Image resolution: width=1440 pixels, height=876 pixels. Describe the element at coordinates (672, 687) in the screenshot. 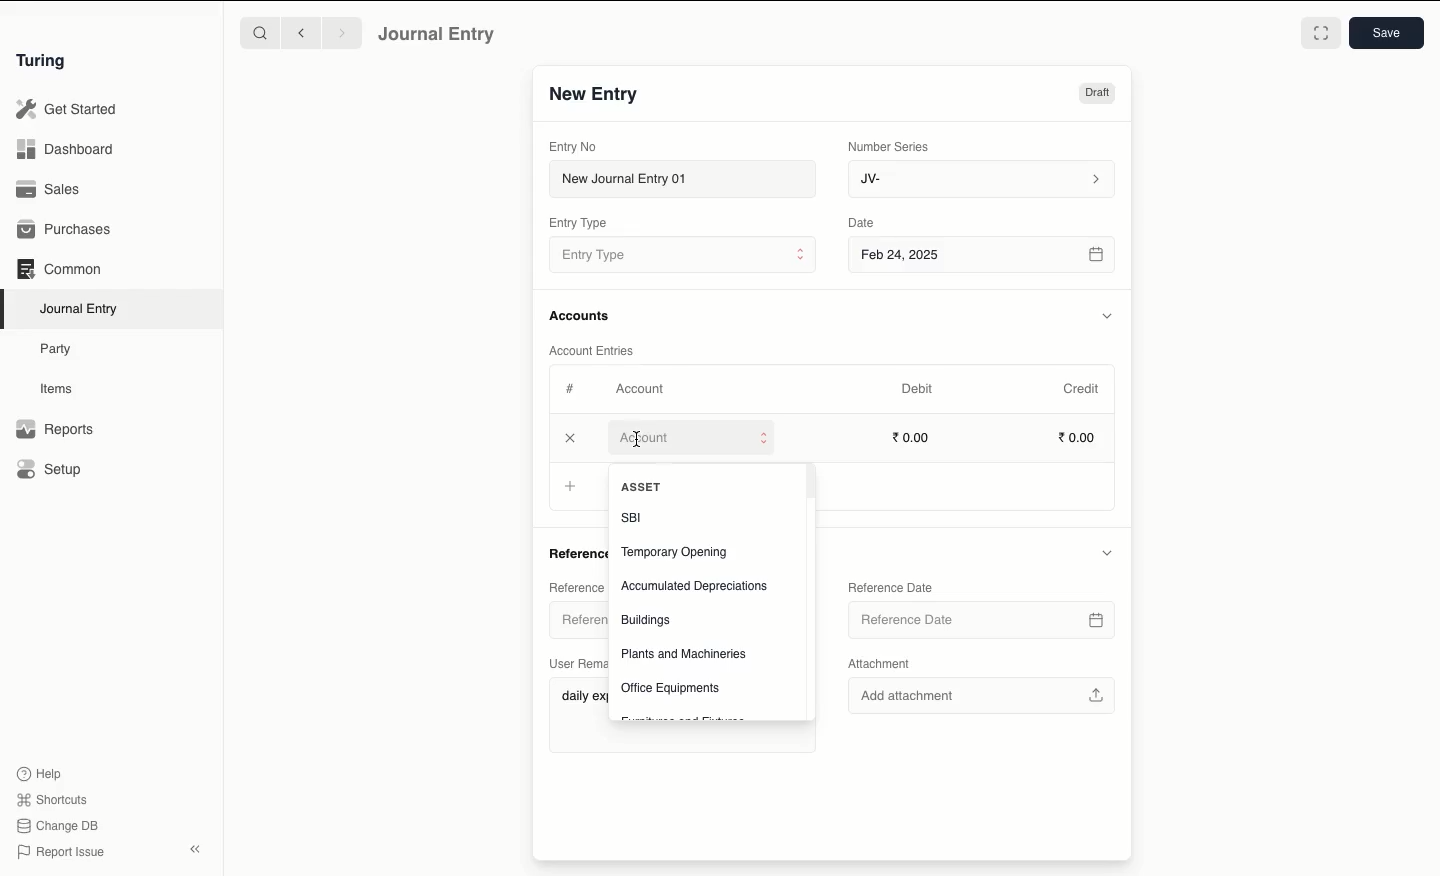

I see `Office Equipments` at that location.